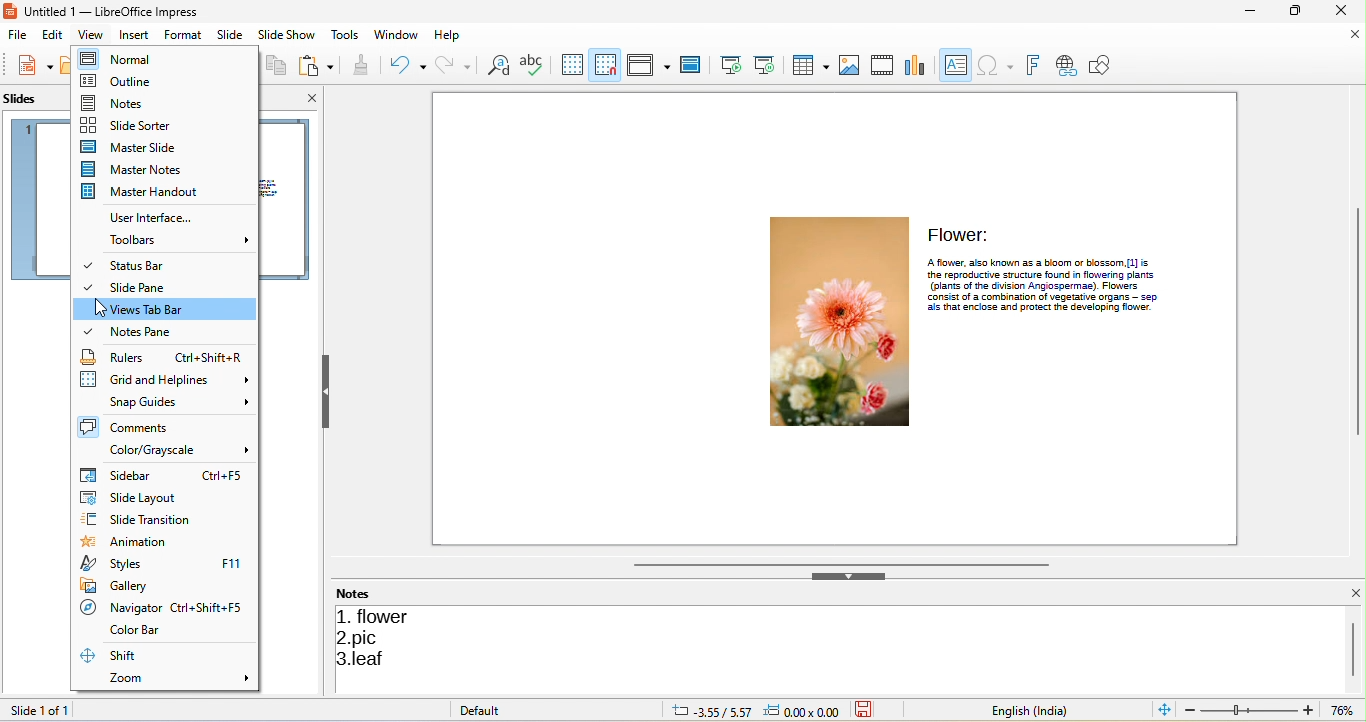 Image resolution: width=1366 pixels, height=722 pixels. Describe the element at coordinates (152, 332) in the screenshot. I see `notes pane` at that location.